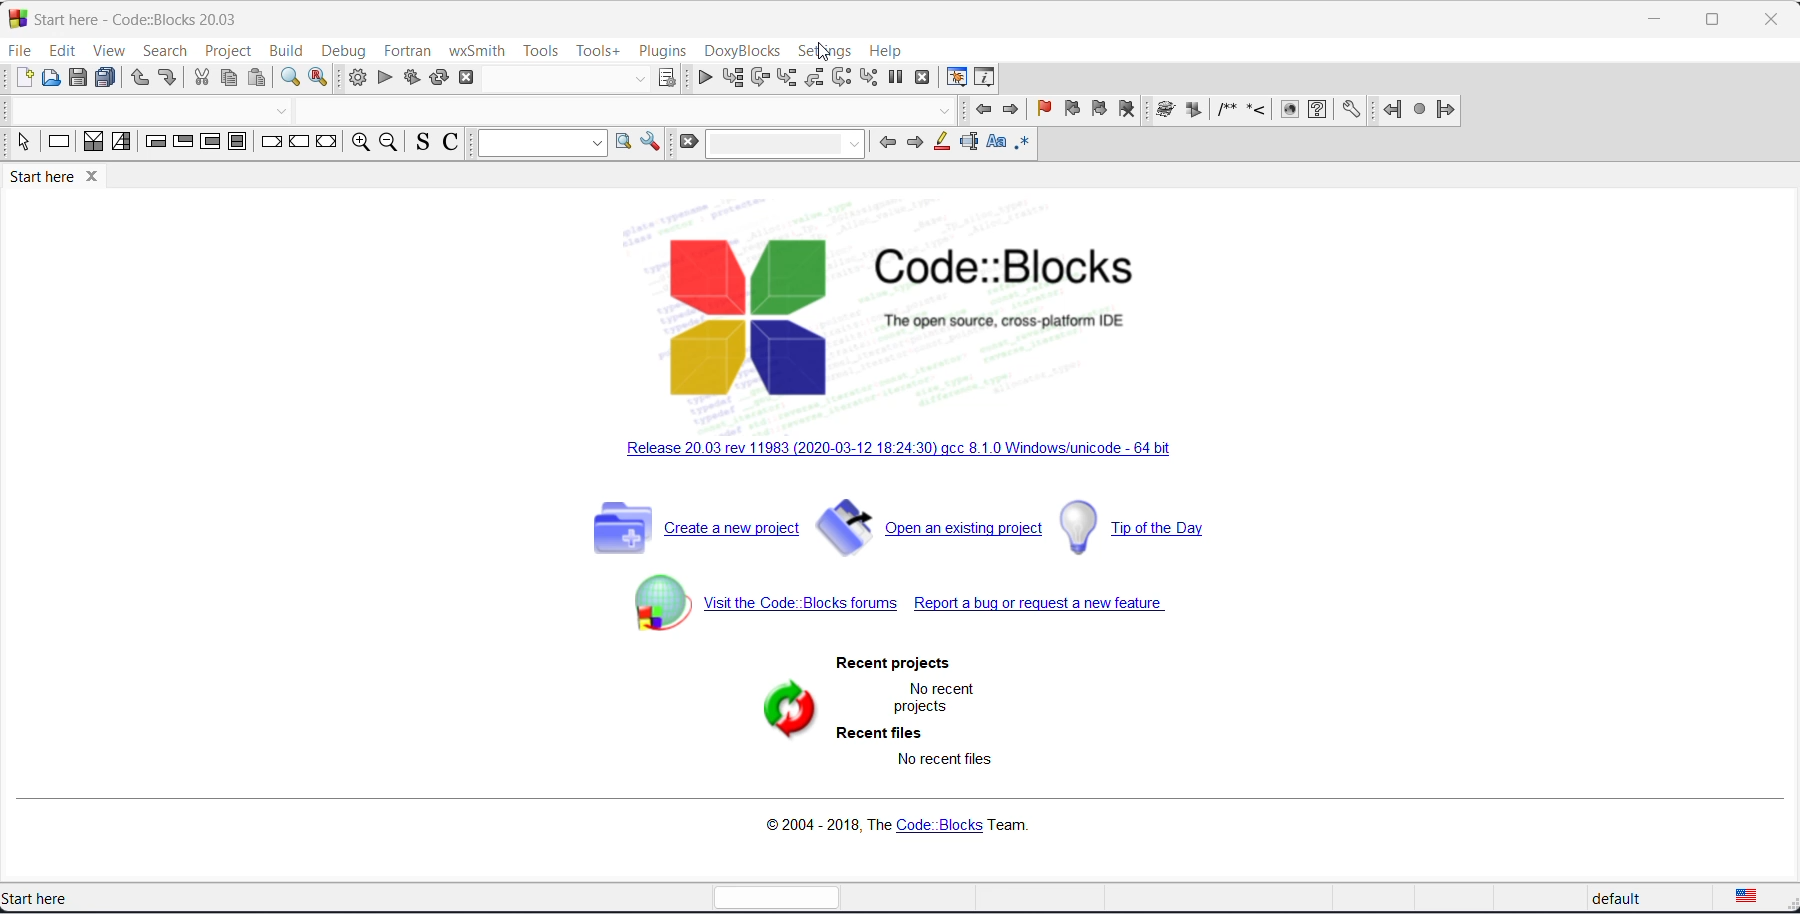 The image size is (1800, 914). What do you see at coordinates (466, 76) in the screenshot?
I see `abort` at bounding box center [466, 76].